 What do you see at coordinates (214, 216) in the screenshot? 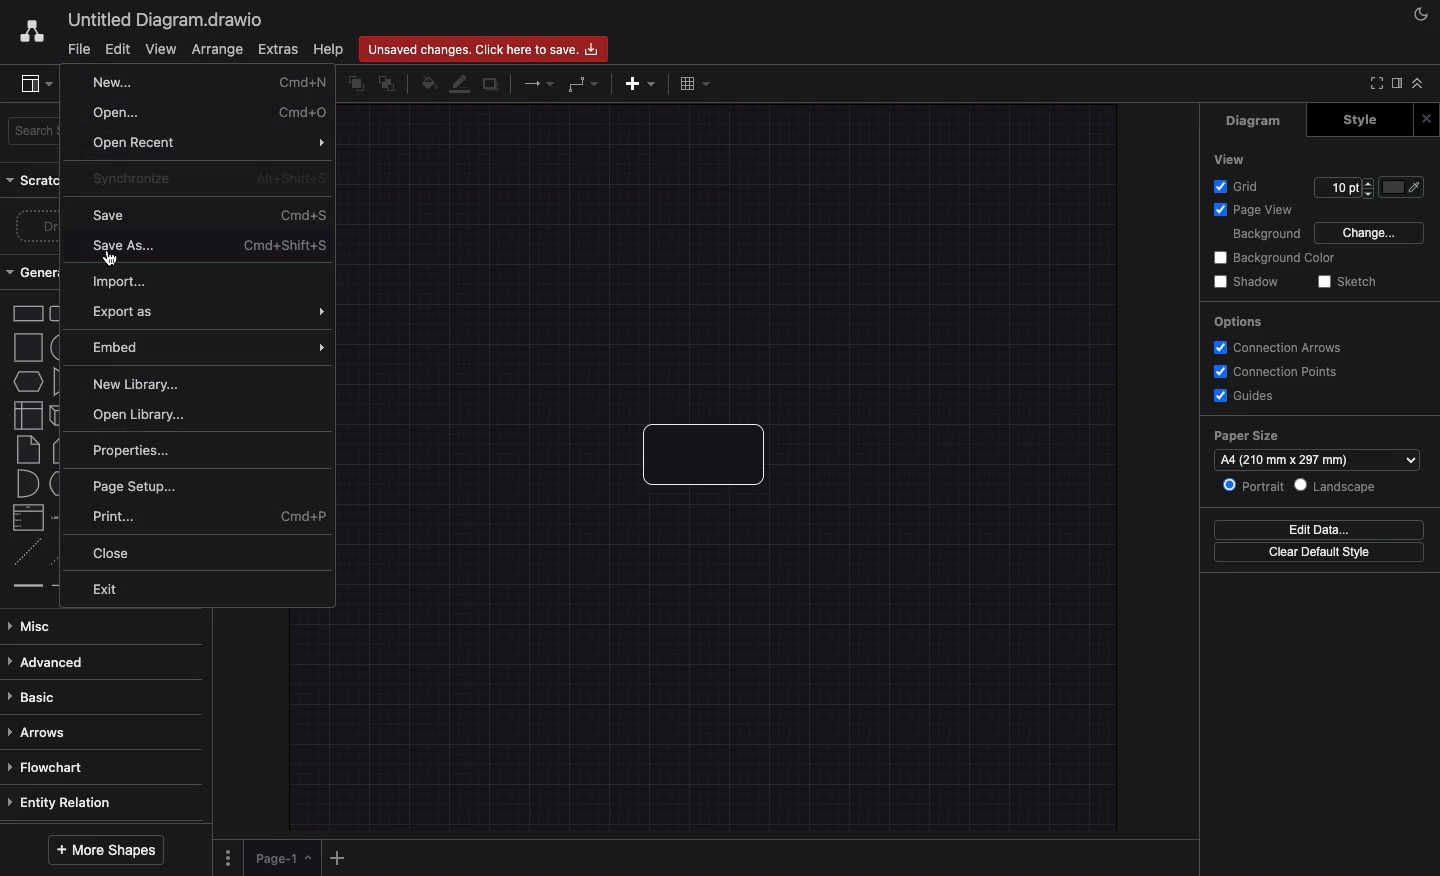
I see `Save` at bounding box center [214, 216].